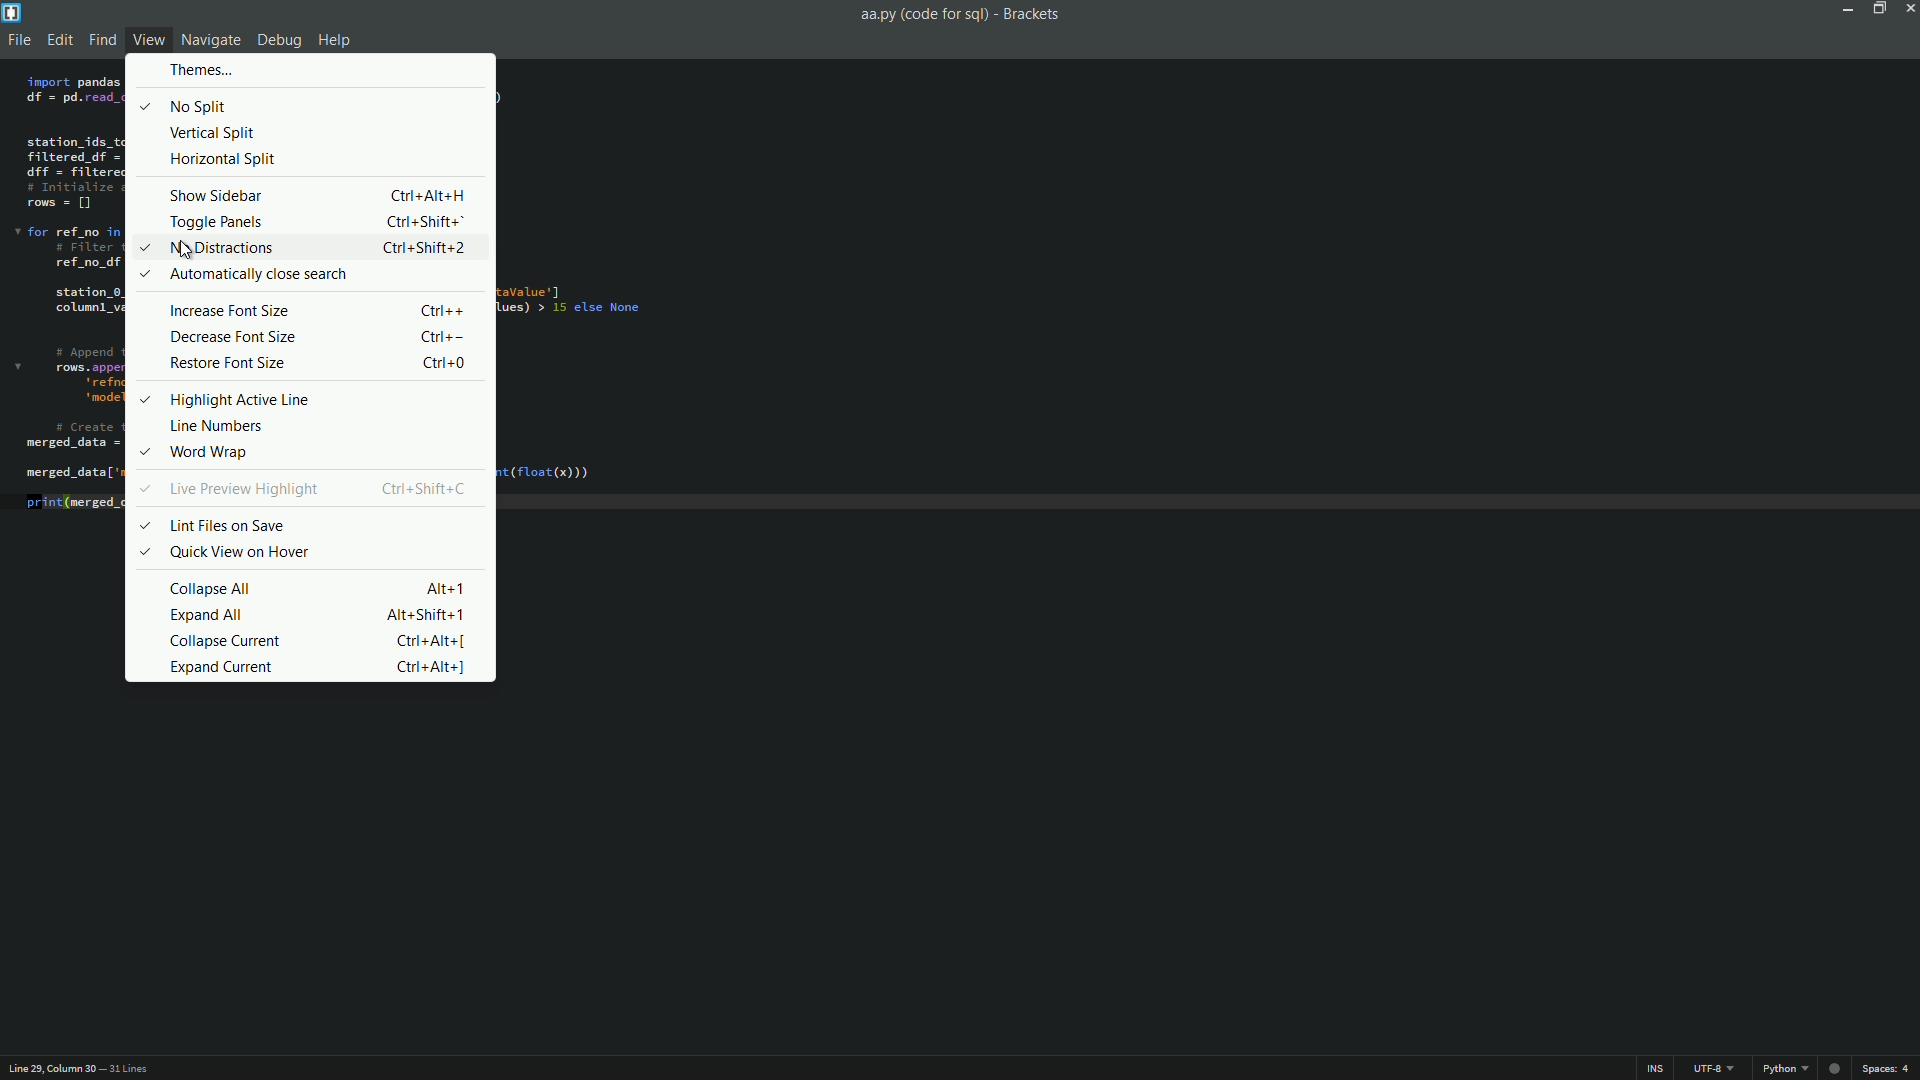 The height and width of the screenshot is (1080, 1920). I want to click on Word wrap , so click(224, 450).